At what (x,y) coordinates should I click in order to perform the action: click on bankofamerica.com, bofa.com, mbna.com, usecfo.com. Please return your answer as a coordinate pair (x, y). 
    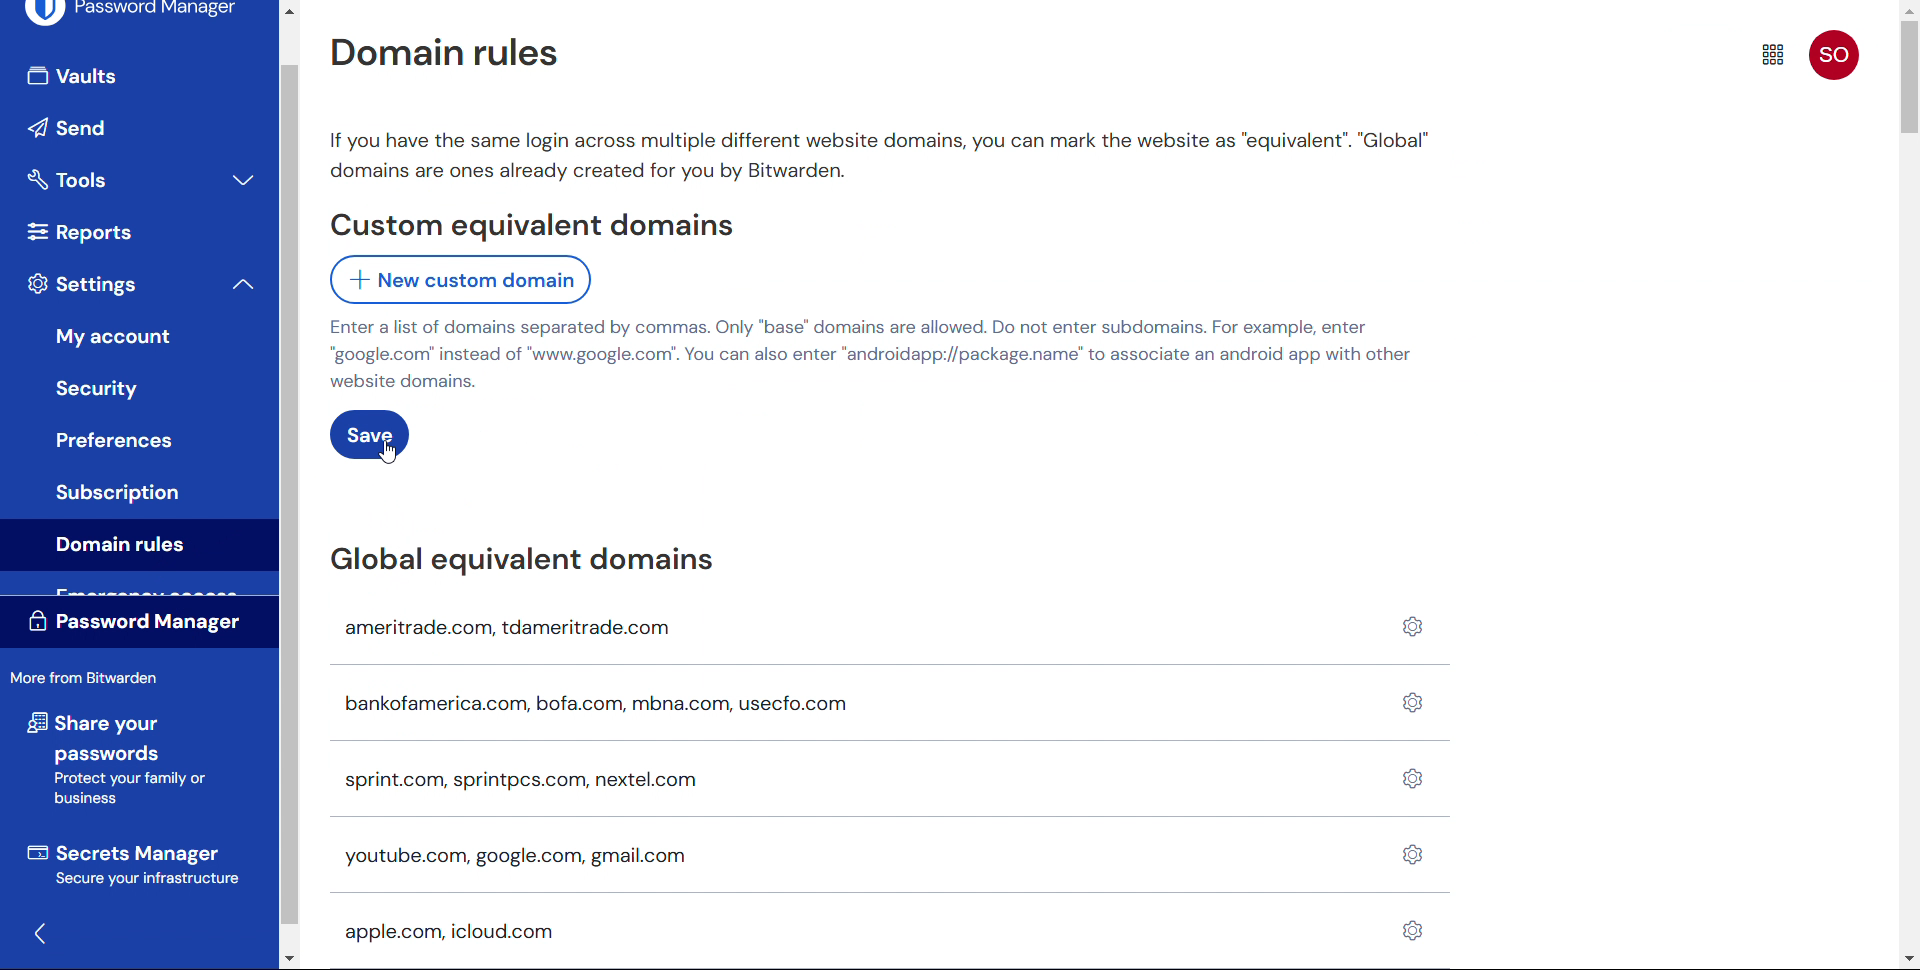
    Looking at the image, I should click on (626, 702).